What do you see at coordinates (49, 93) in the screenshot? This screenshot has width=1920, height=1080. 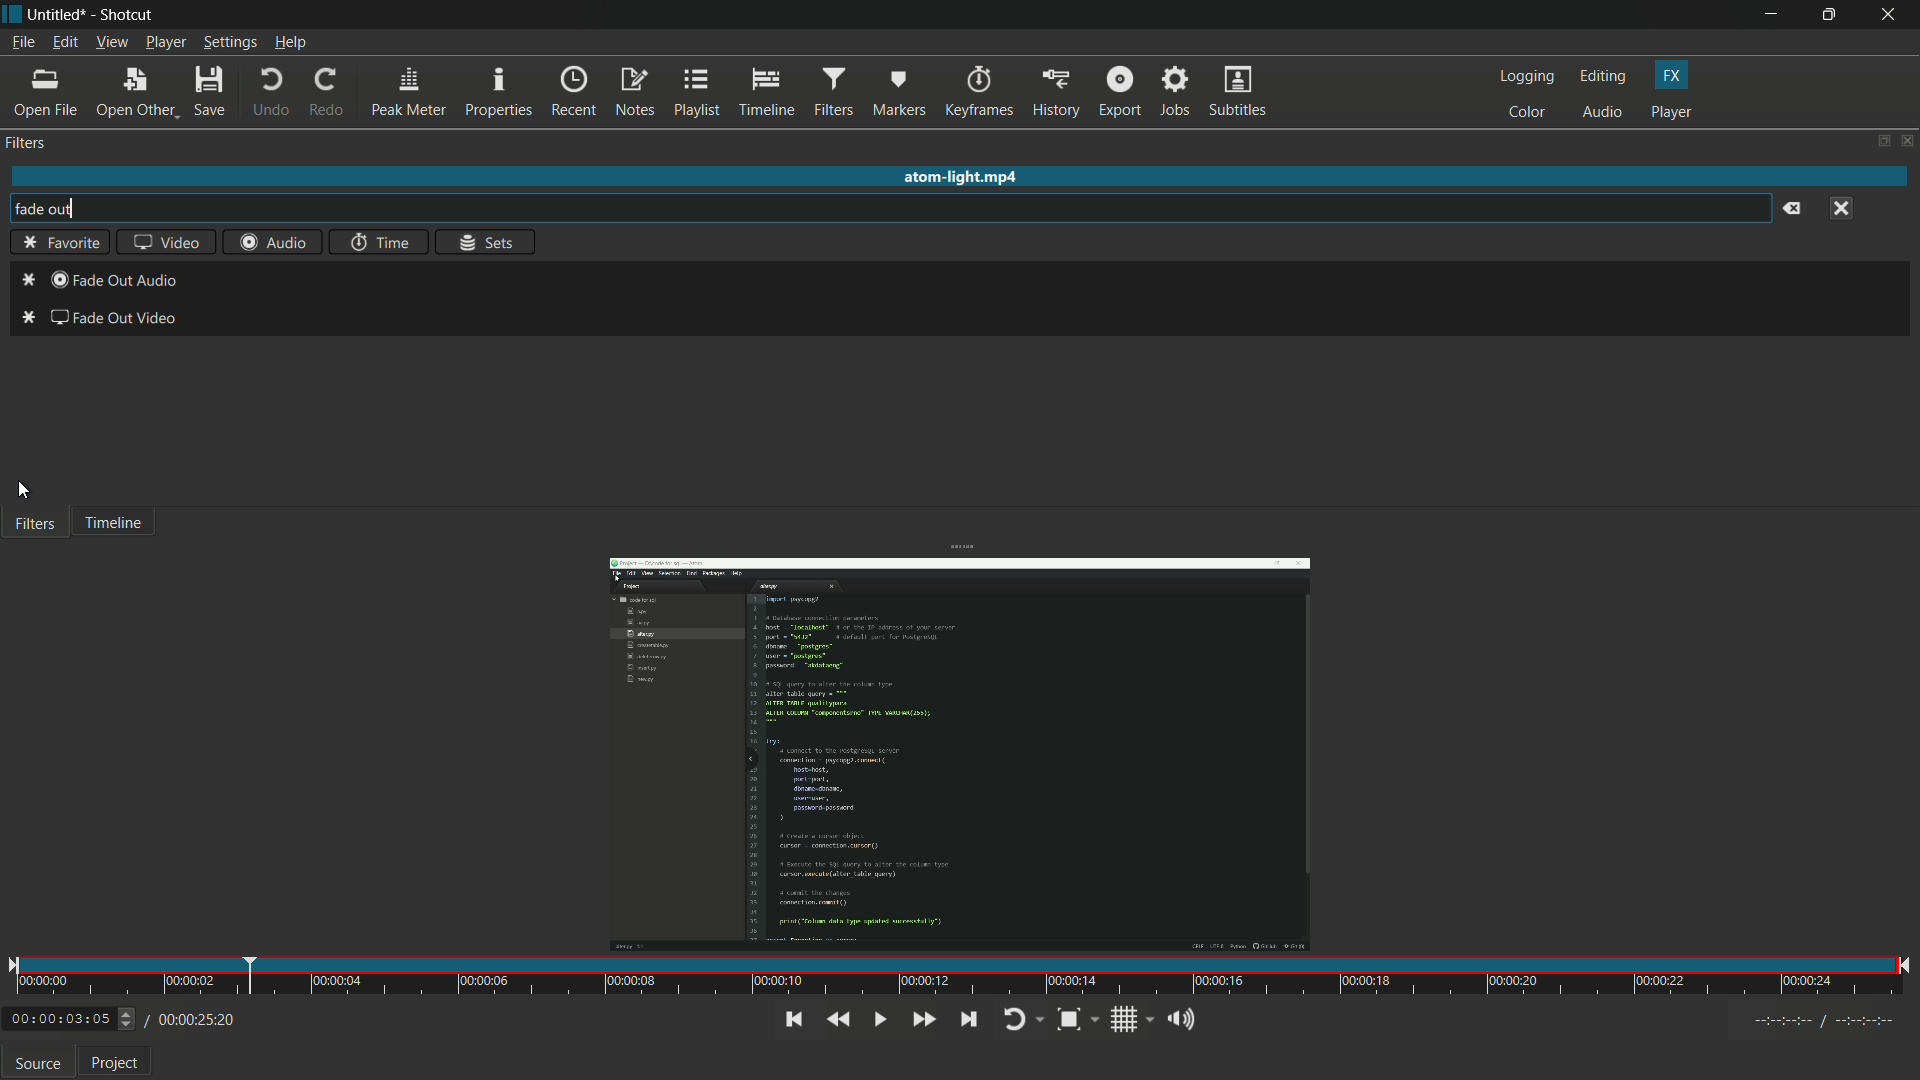 I see `open file` at bounding box center [49, 93].